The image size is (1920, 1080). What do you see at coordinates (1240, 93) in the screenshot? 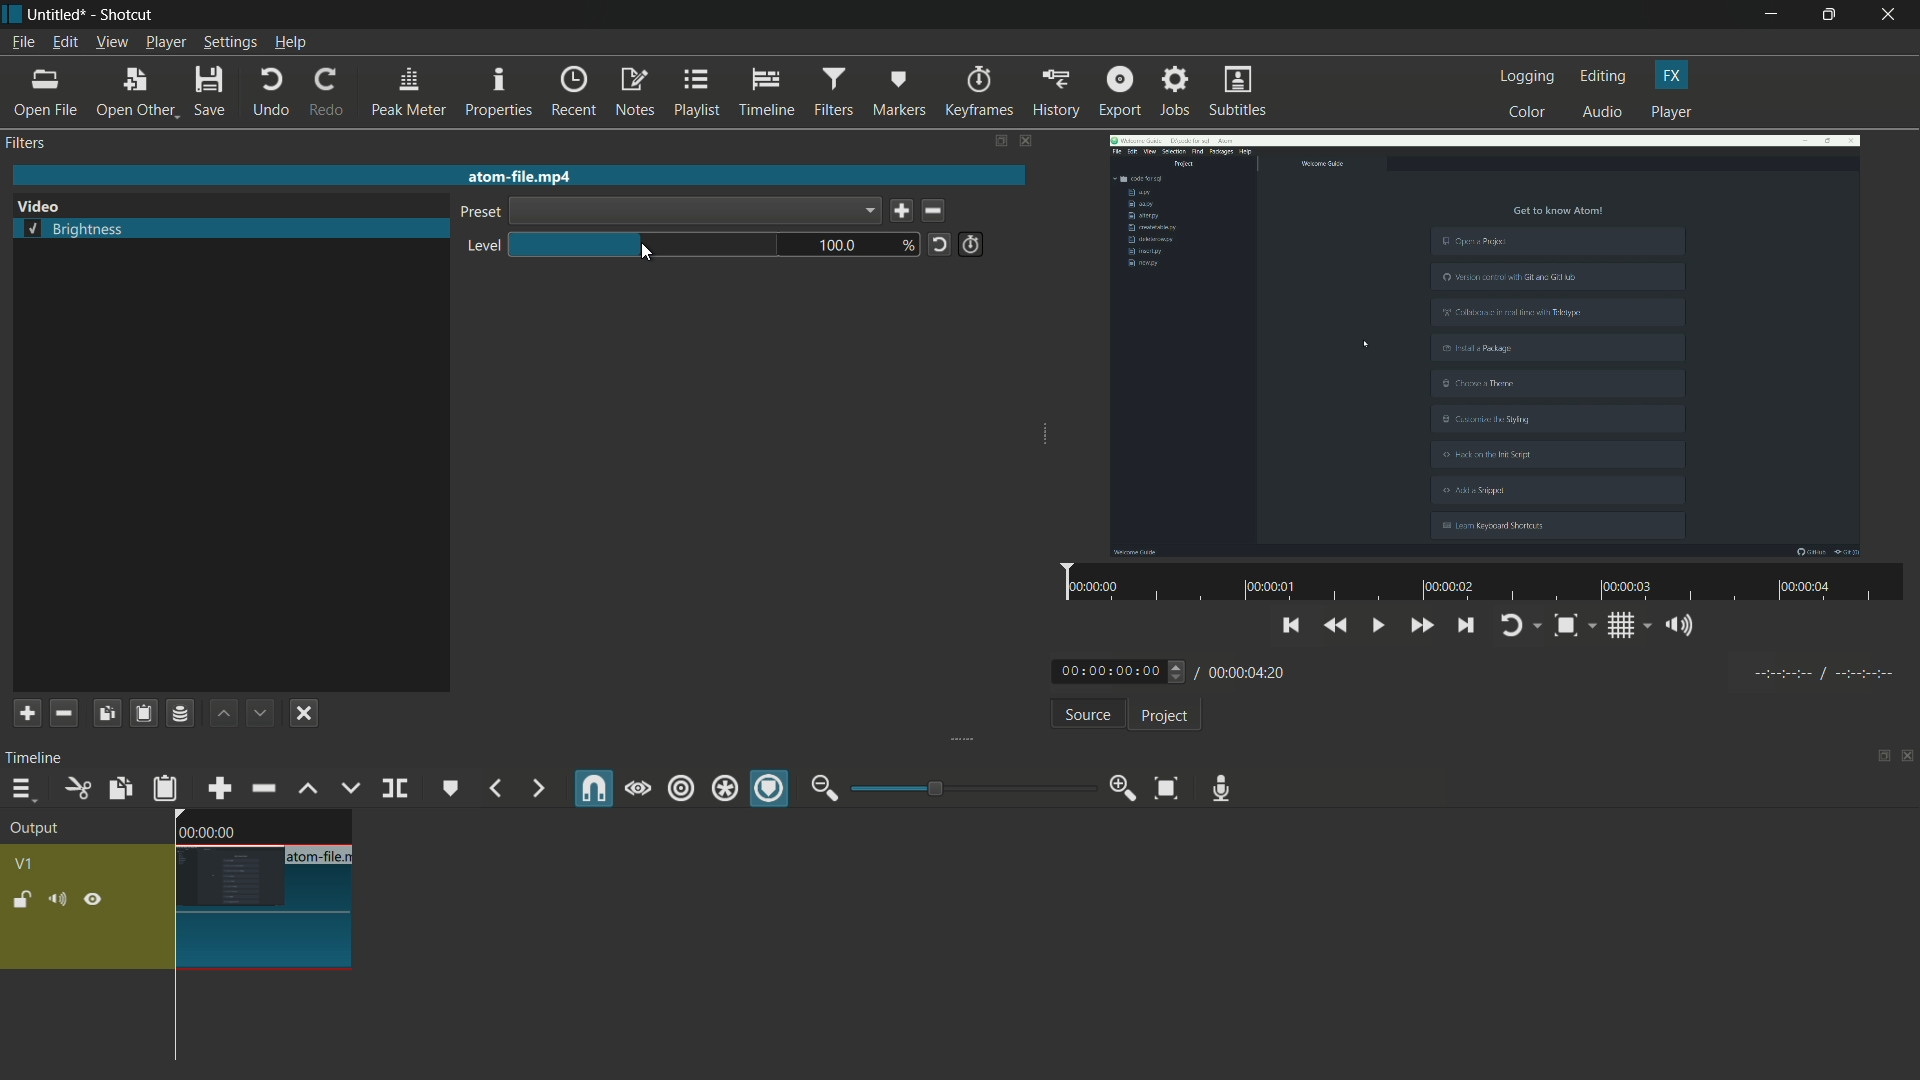
I see `subtitles` at bounding box center [1240, 93].